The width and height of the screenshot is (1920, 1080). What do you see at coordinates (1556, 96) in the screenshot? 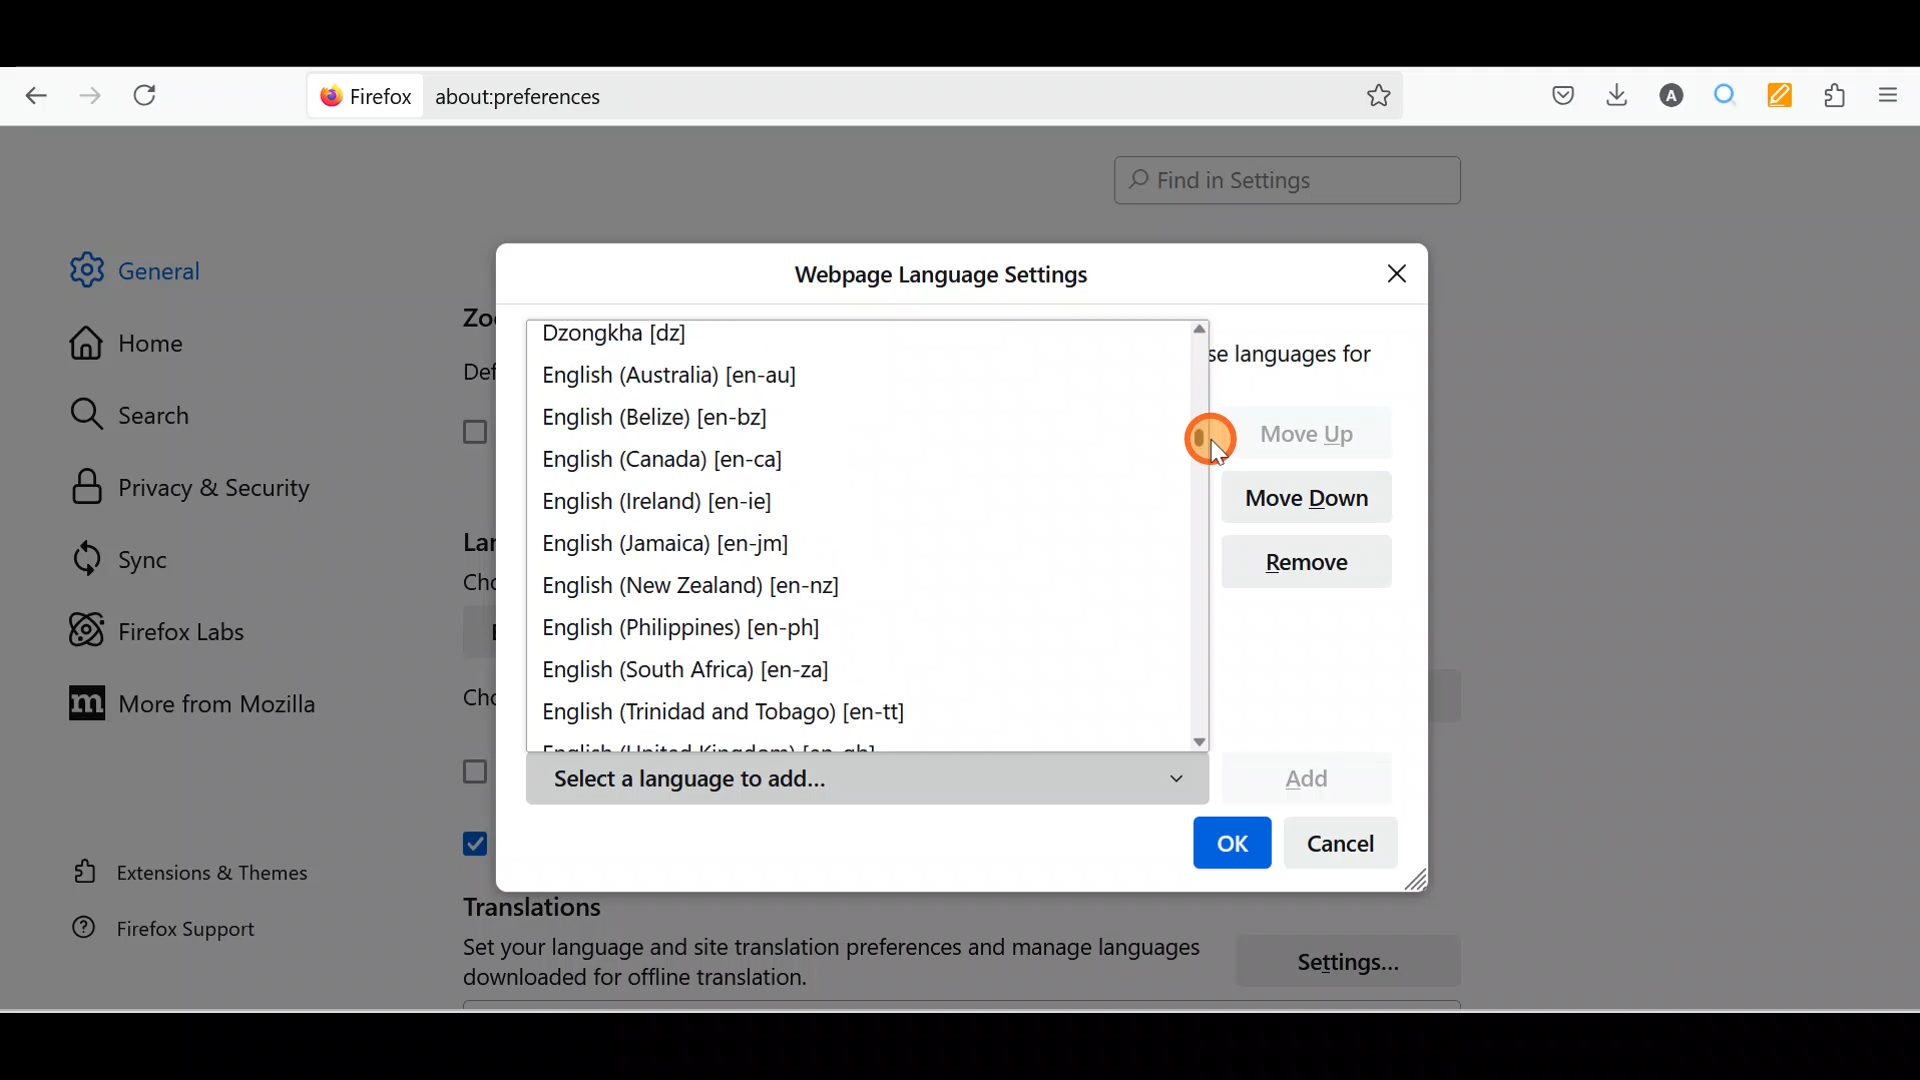
I see `Save to pocket` at bounding box center [1556, 96].